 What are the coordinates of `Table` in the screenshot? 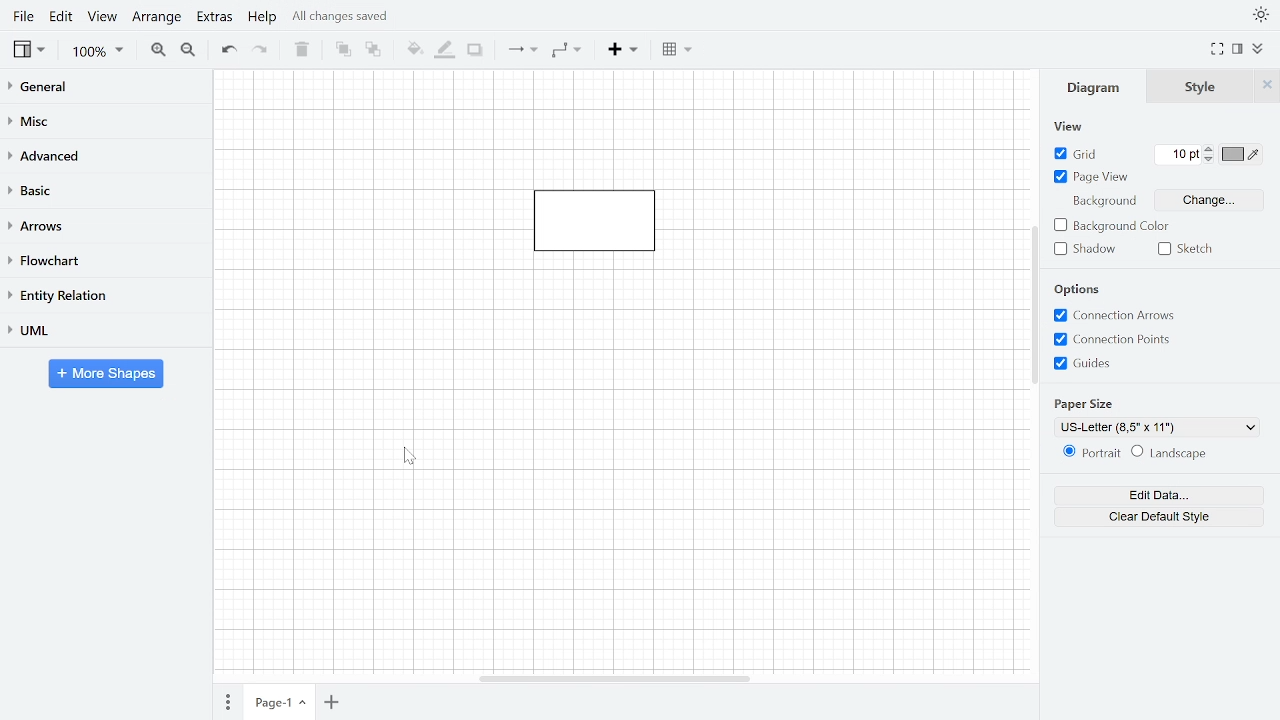 It's located at (680, 50).